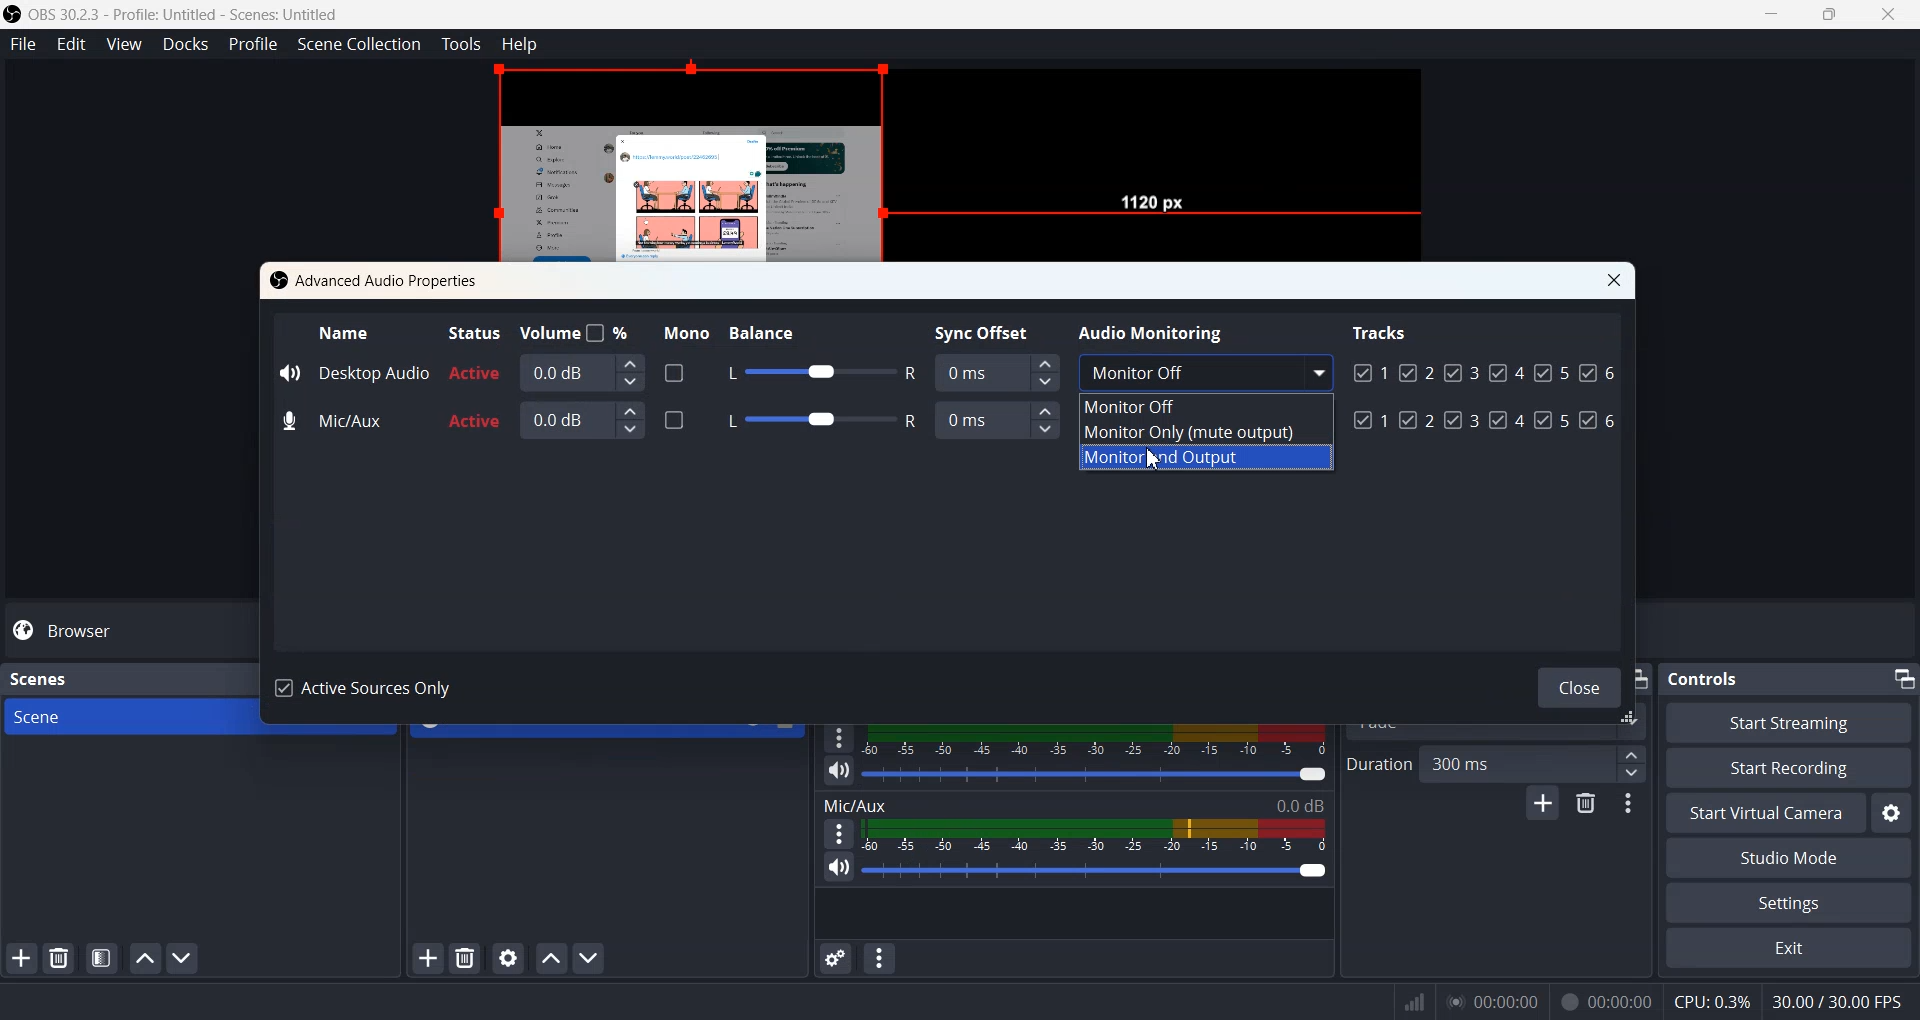 The height and width of the screenshot is (1020, 1920). Describe the element at coordinates (1378, 763) in the screenshot. I see `Duration` at that location.